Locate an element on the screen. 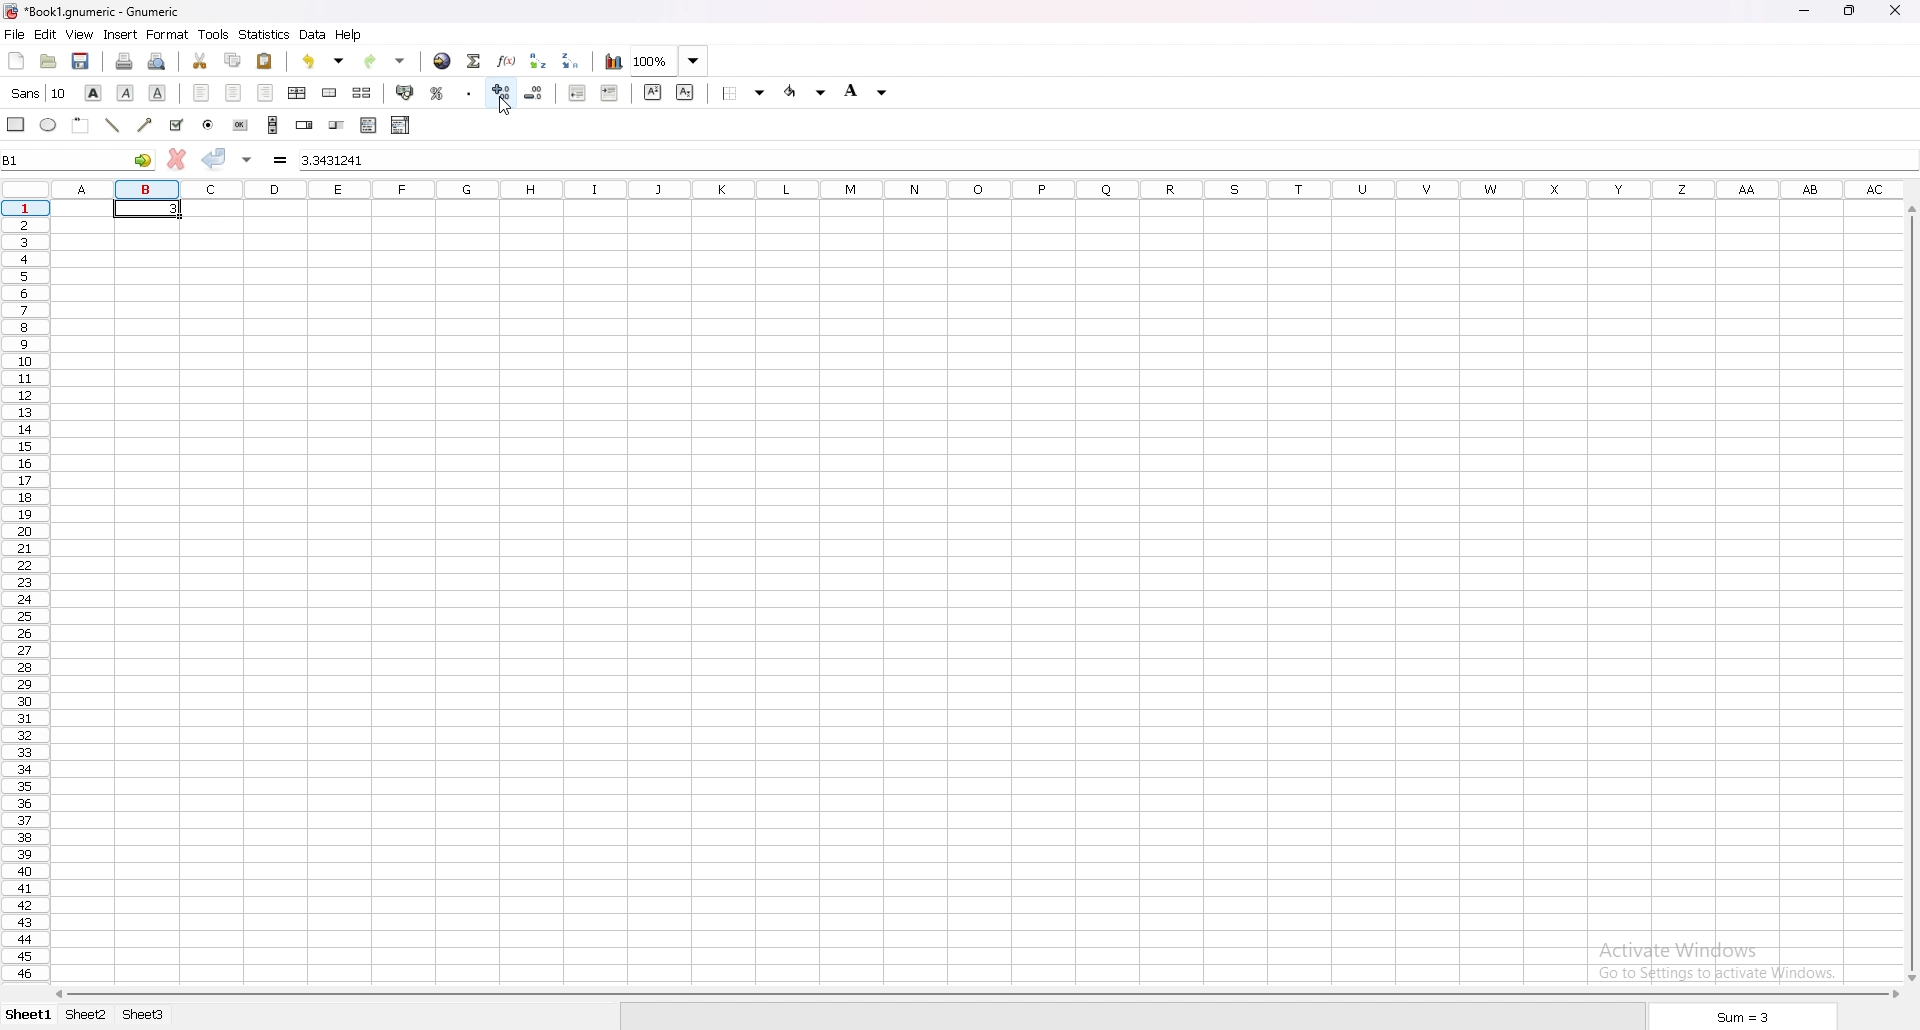  accounting is located at coordinates (407, 92).